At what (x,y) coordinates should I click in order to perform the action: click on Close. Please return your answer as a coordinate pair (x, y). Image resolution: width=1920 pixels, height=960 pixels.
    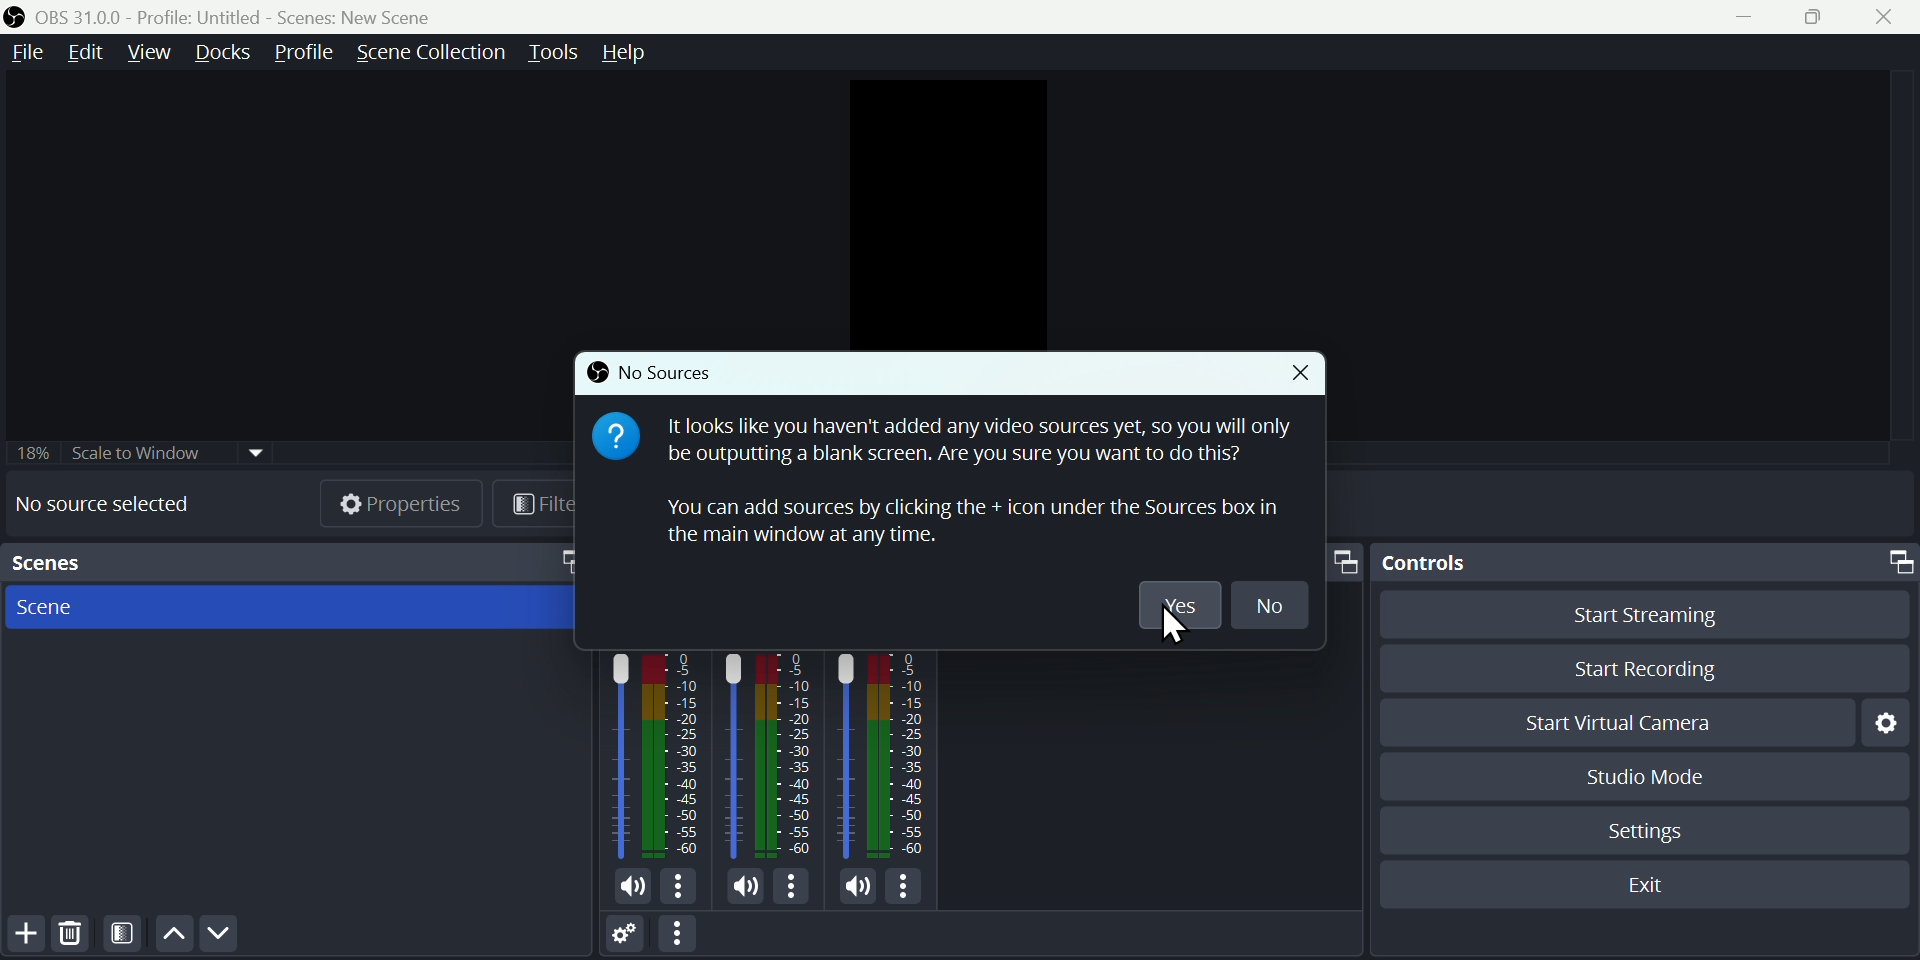
    Looking at the image, I should click on (1885, 19).